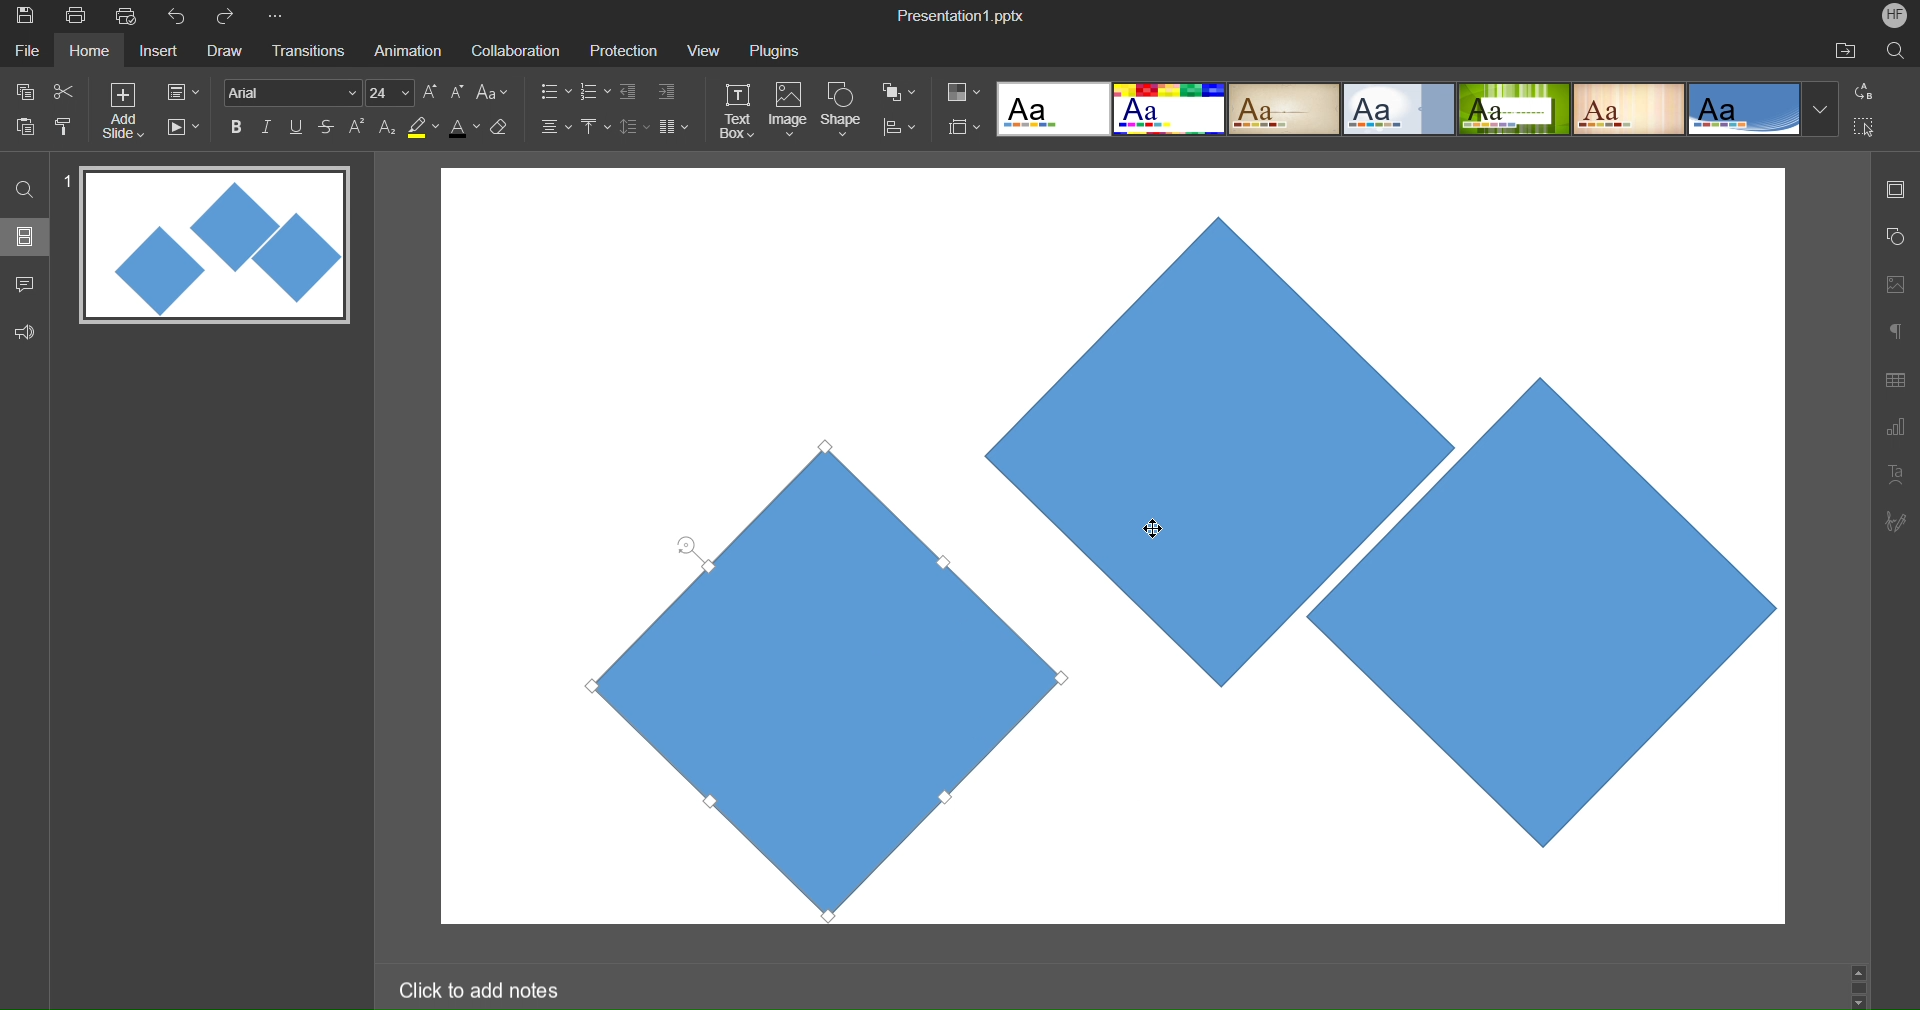 Image resolution: width=1920 pixels, height=1010 pixels. I want to click on Strikethrough, so click(328, 126).